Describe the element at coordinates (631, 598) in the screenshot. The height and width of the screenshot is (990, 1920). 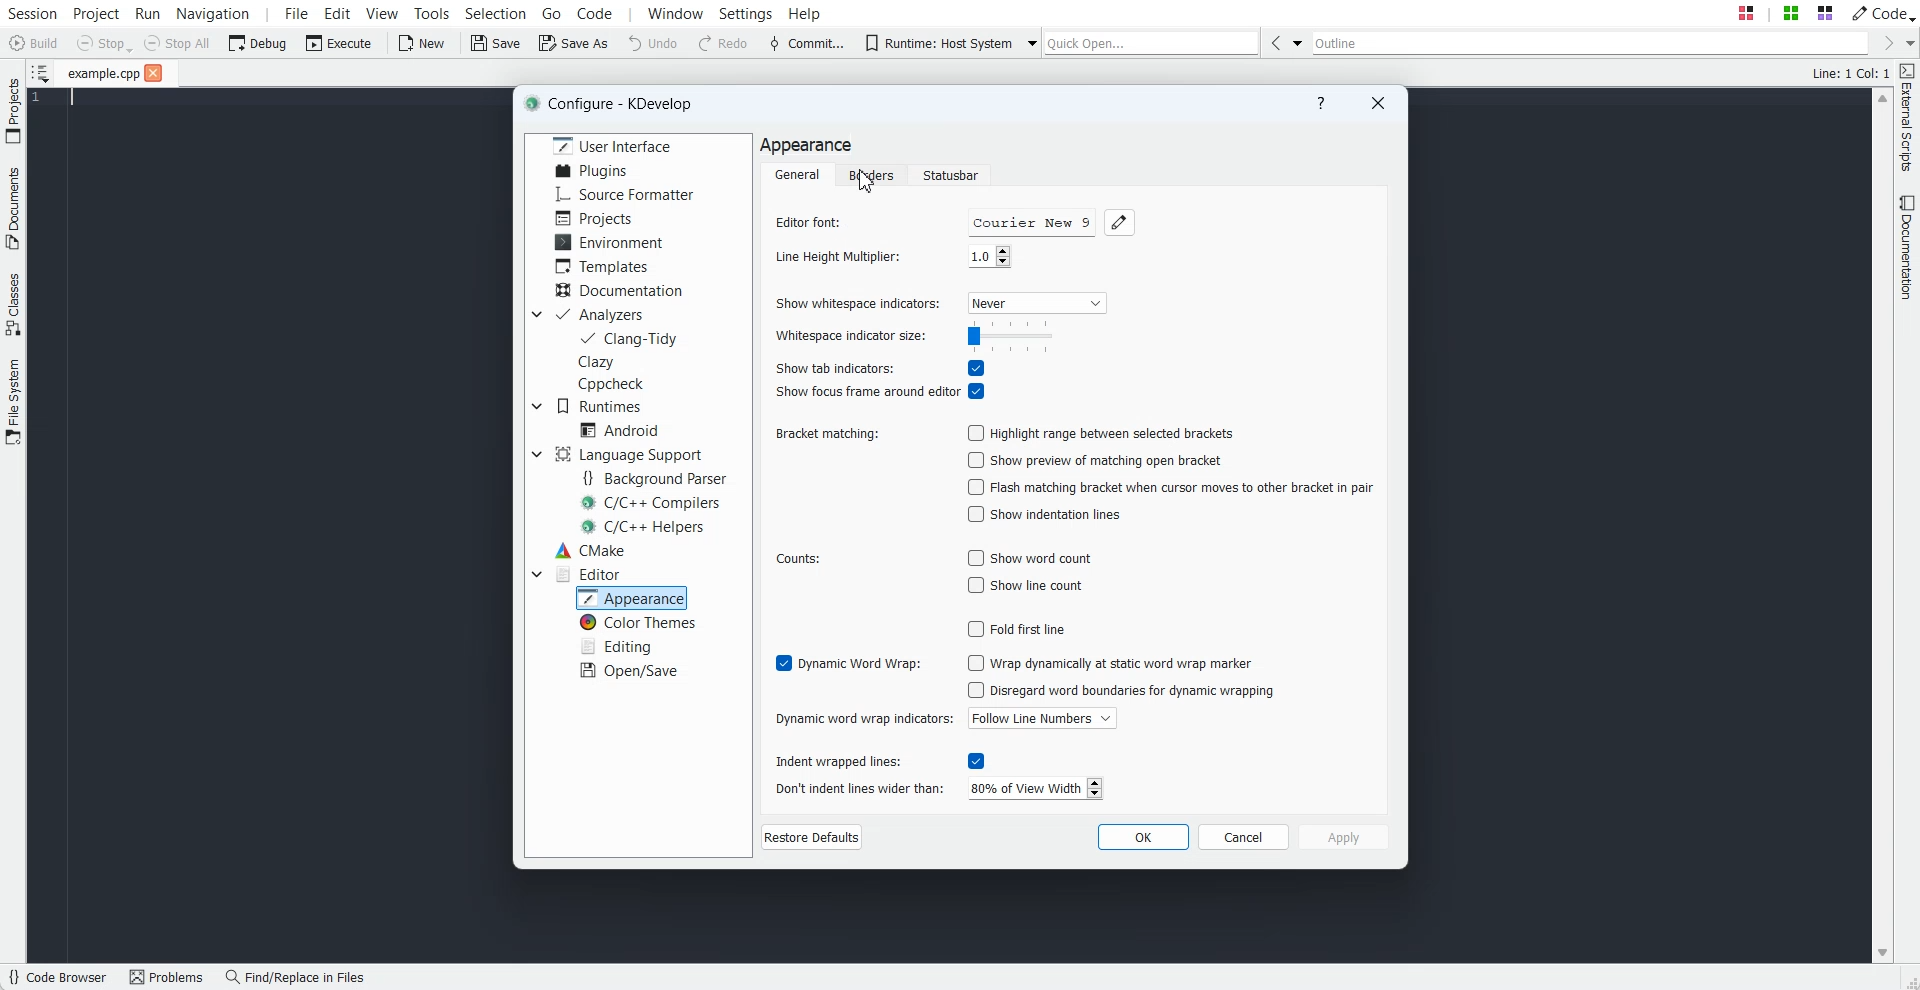
I see `Appearance selected` at that location.